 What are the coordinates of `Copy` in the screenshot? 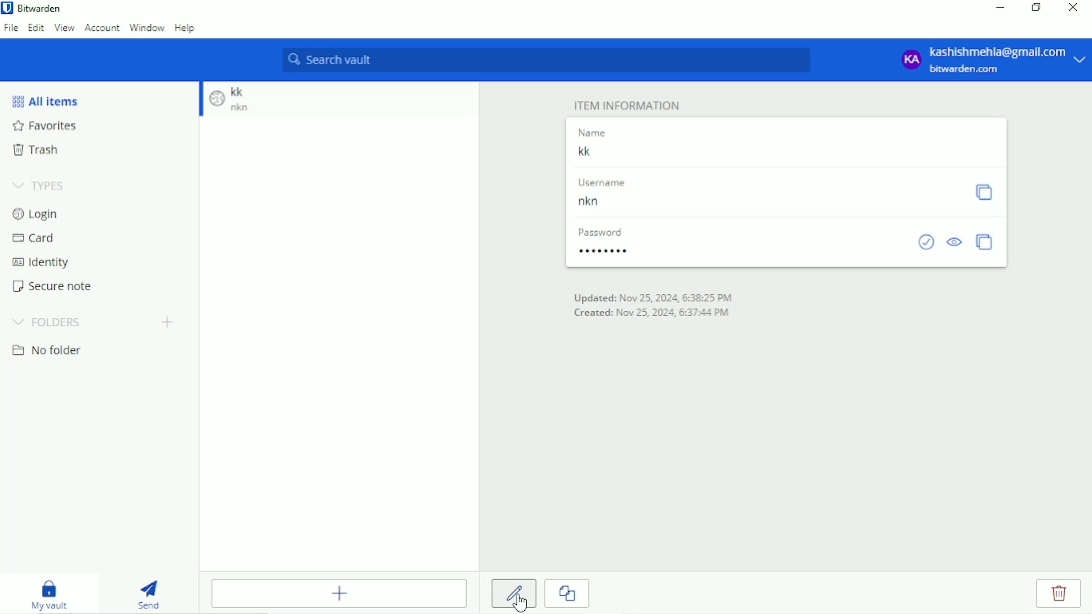 It's located at (986, 242).